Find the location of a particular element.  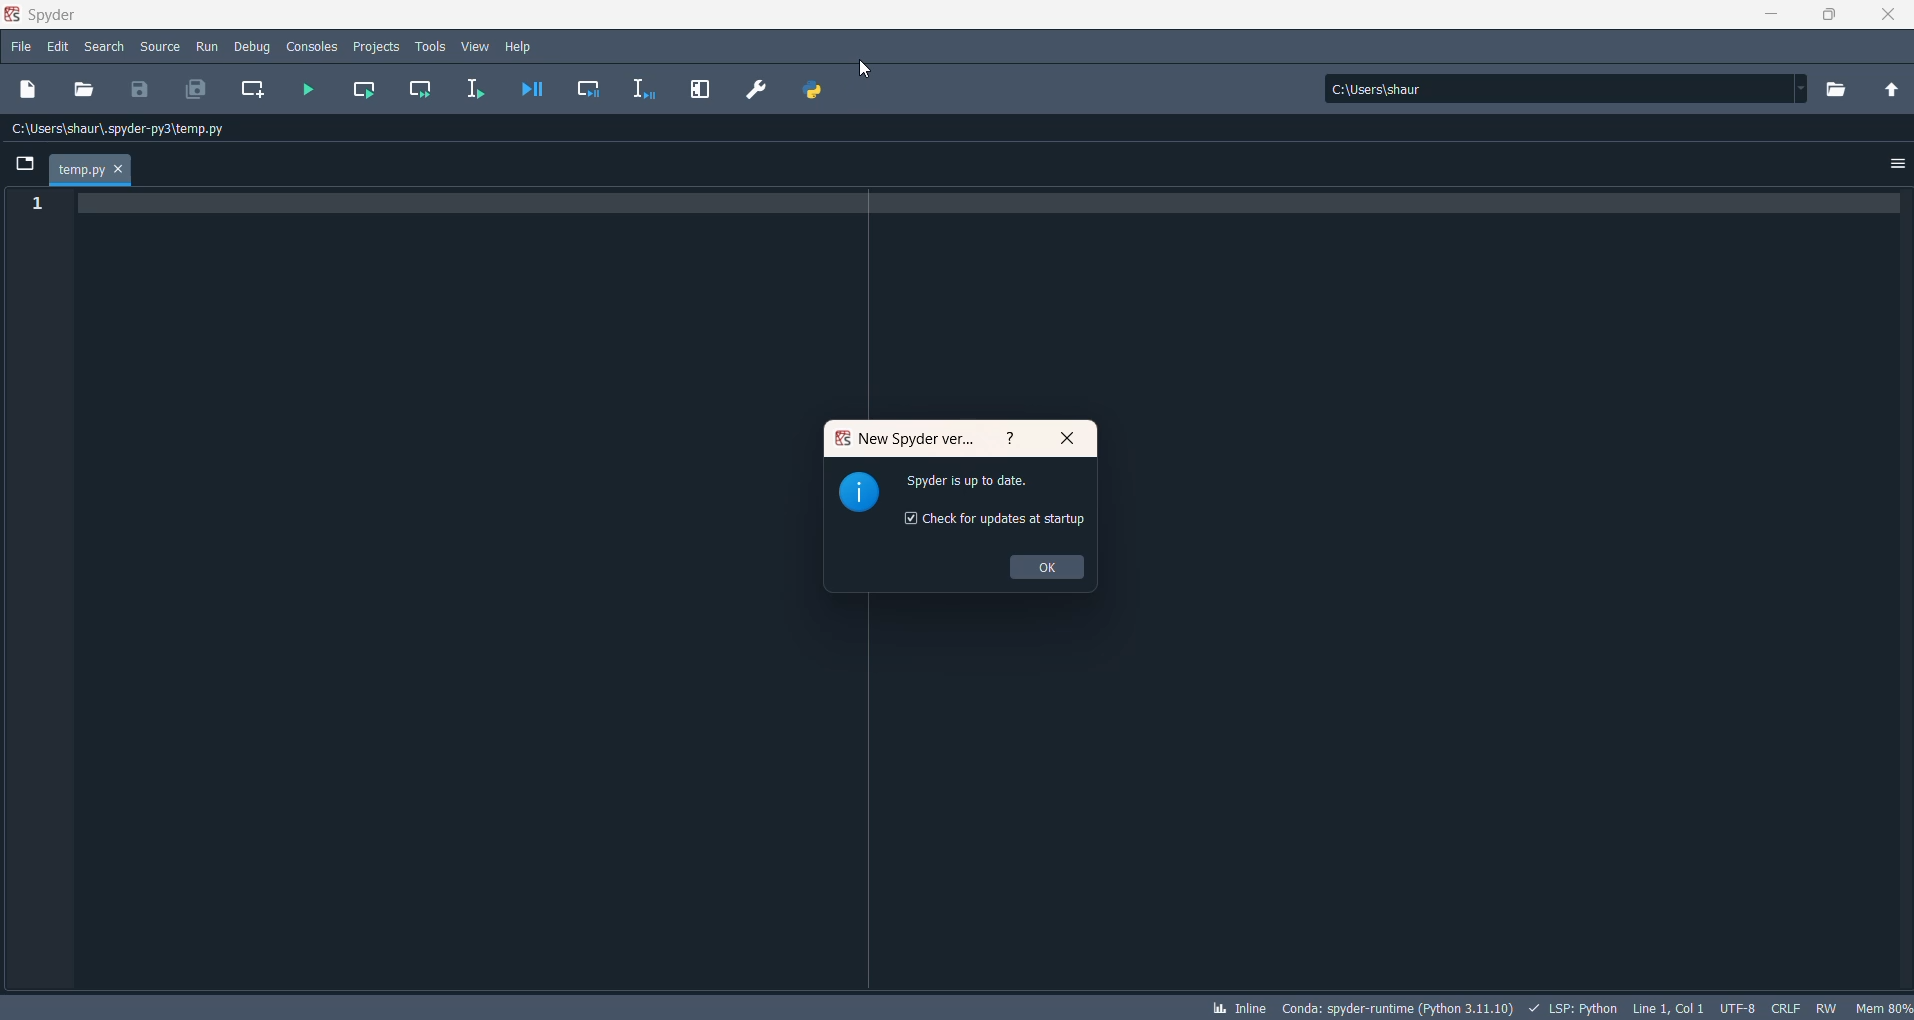

file tab is located at coordinates (90, 170).